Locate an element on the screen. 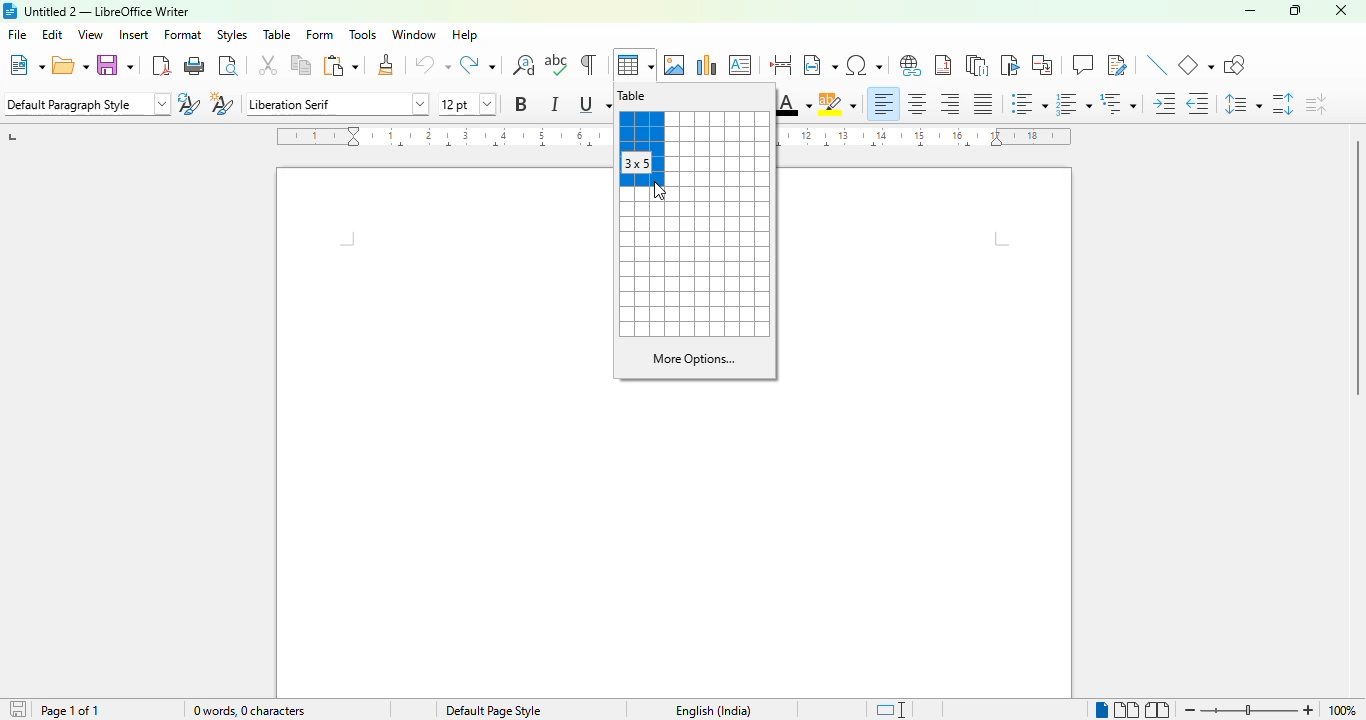 This screenshot has height=720, width=1366. decrease paragraph spacing is located at coordinates (1316, 104).